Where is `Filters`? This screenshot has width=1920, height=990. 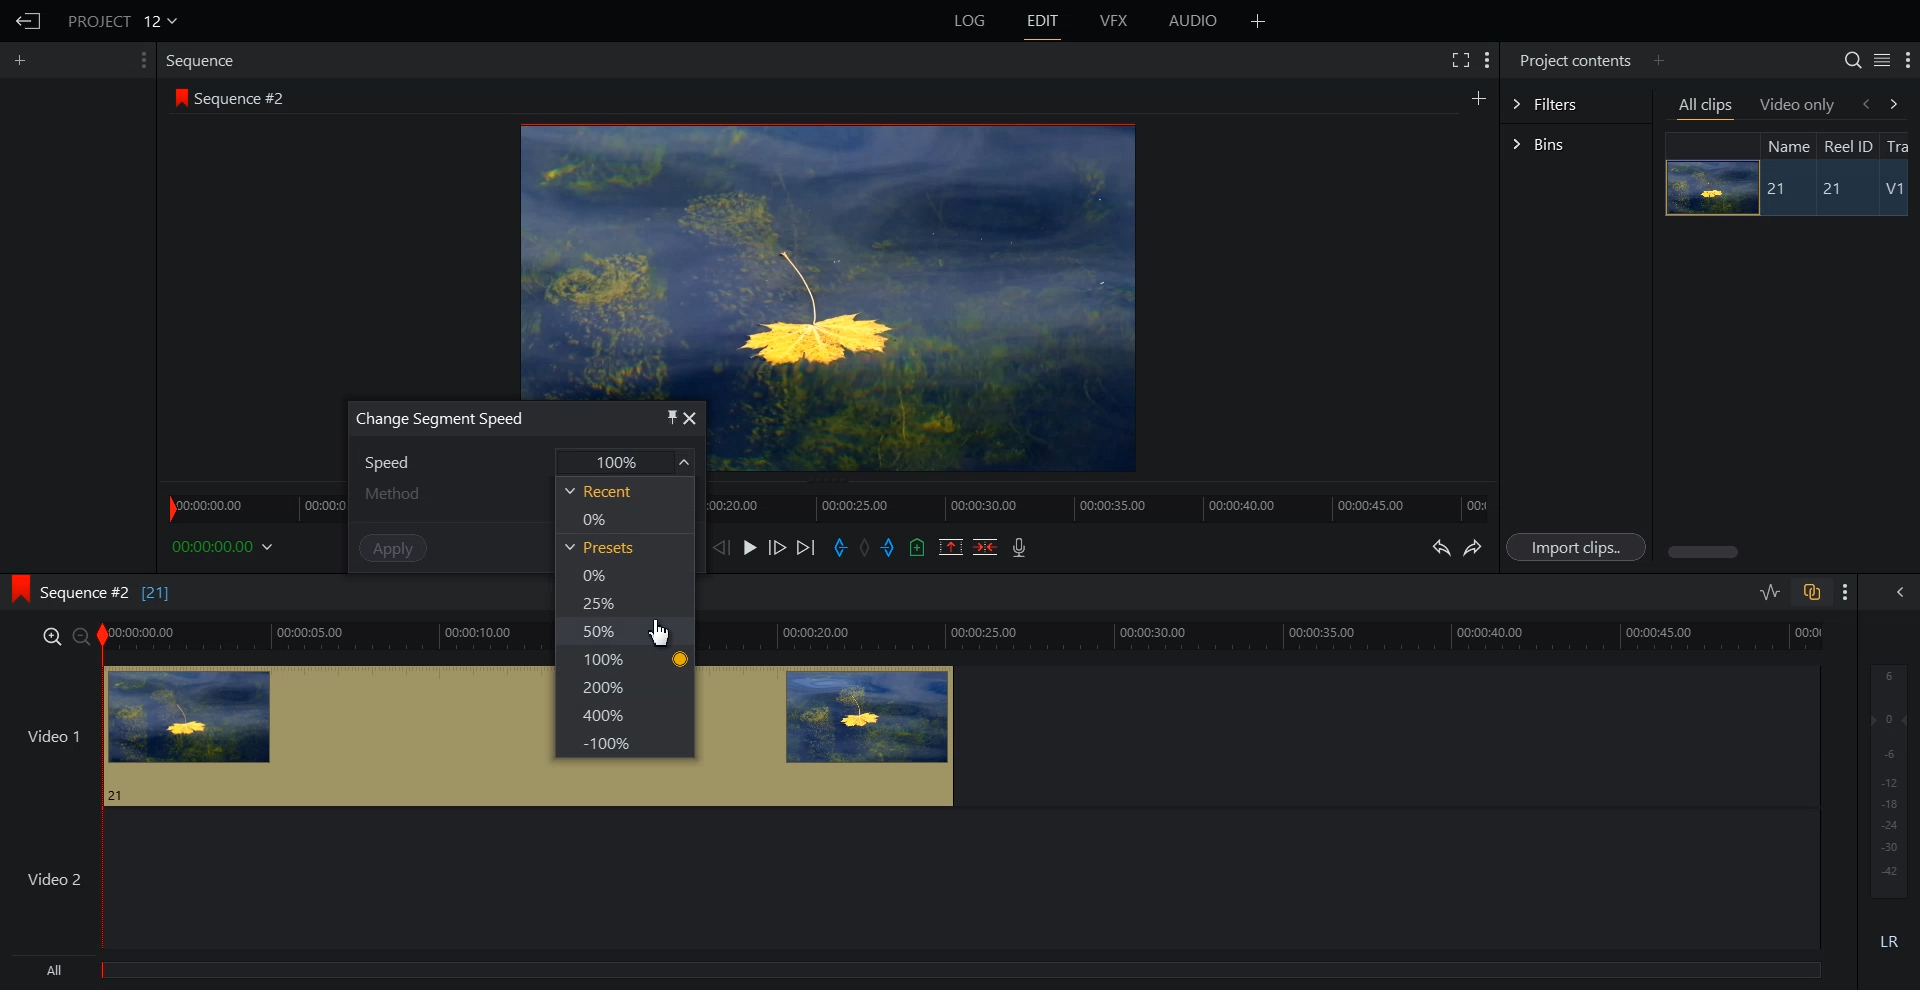 Filters is located at coordinates (1575, 102).